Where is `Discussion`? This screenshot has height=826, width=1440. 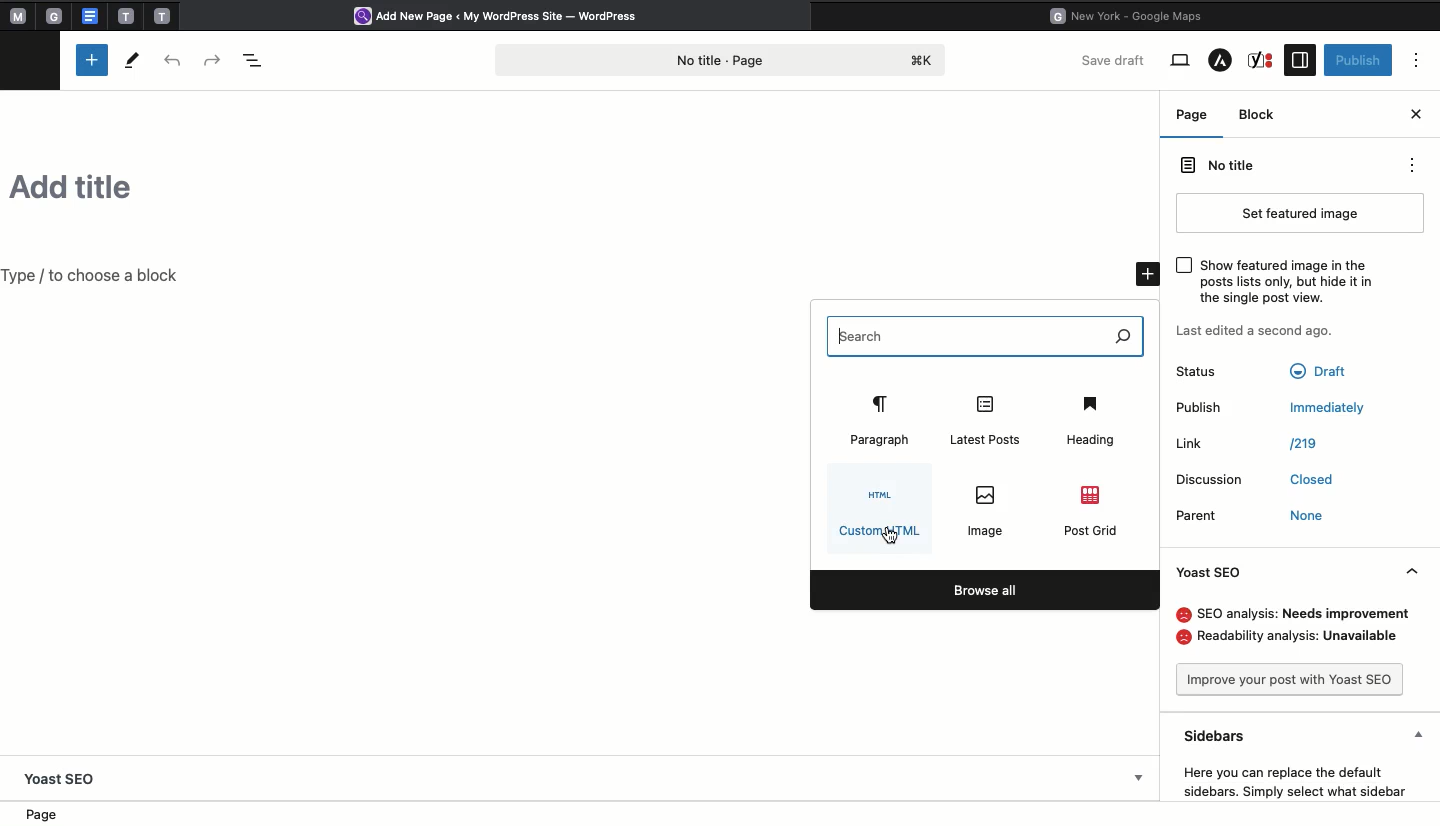
Discussion is located at coordinates (1254, 482).